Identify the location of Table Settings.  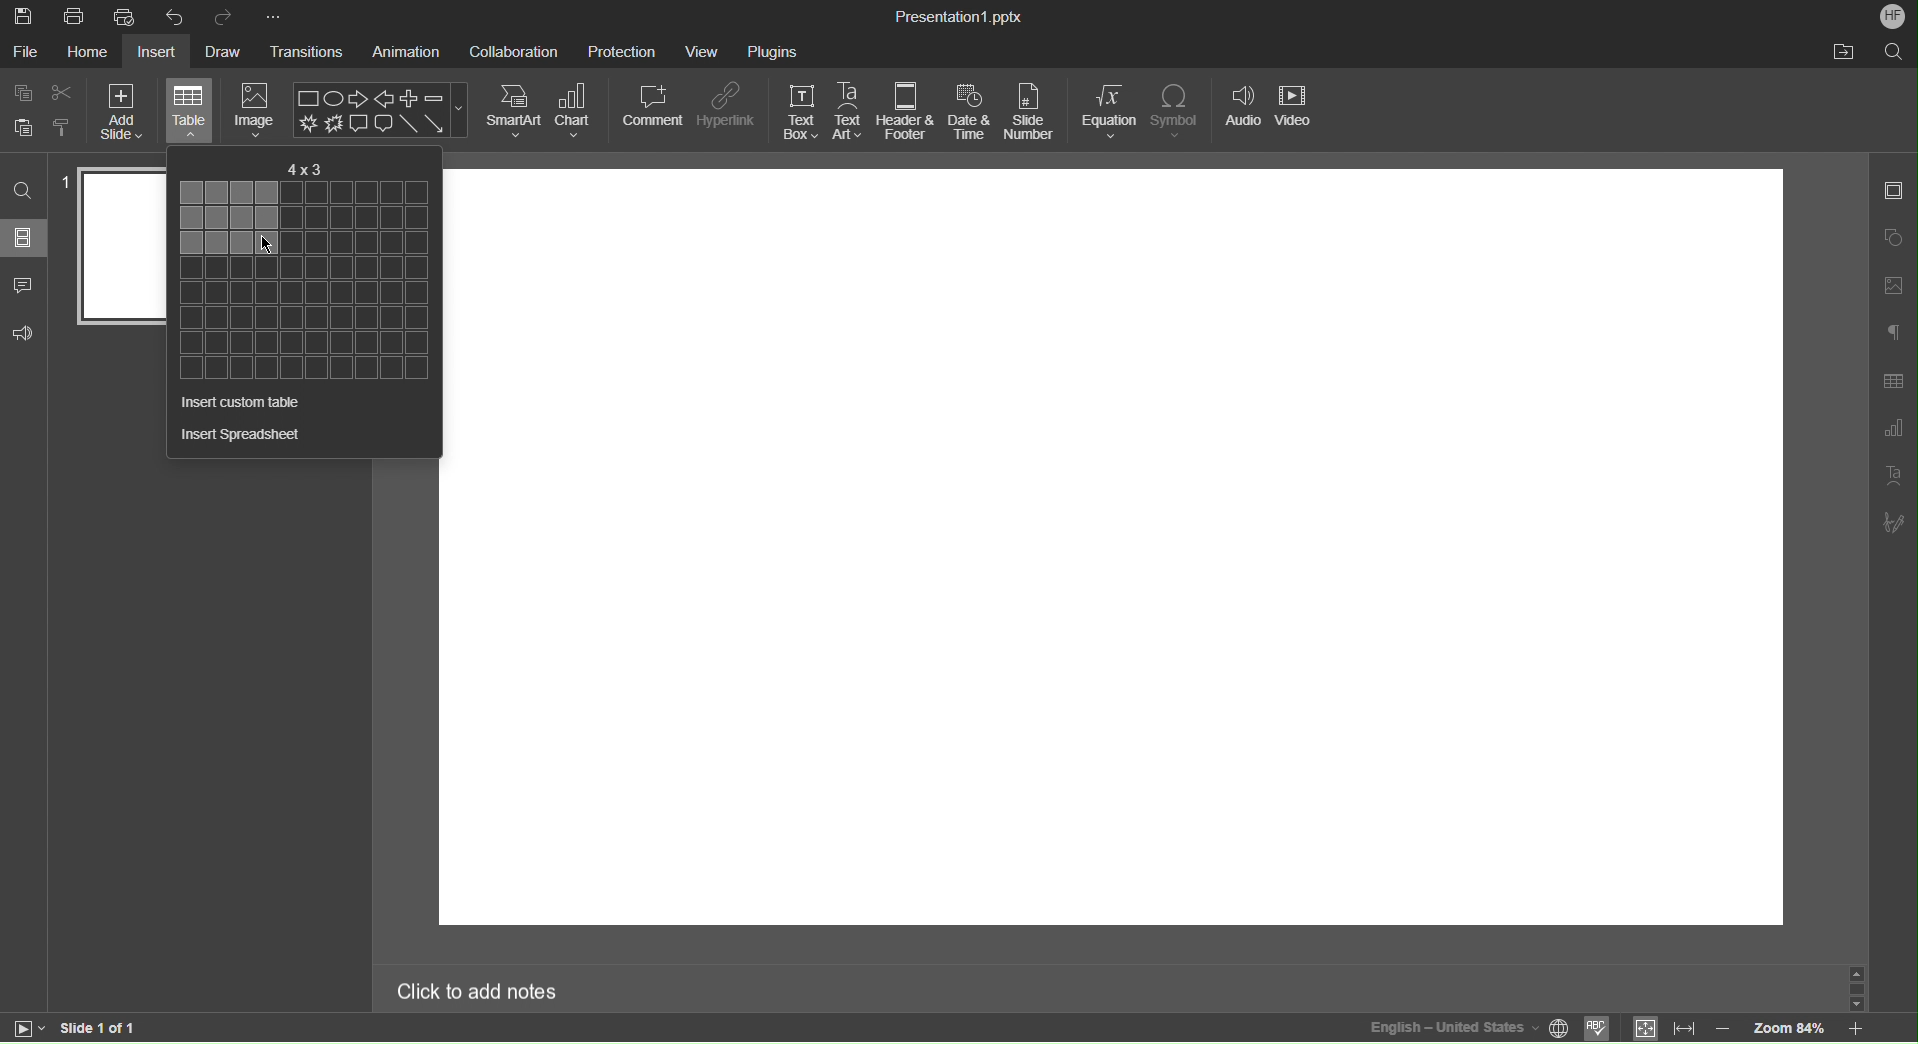
(1894, 380).